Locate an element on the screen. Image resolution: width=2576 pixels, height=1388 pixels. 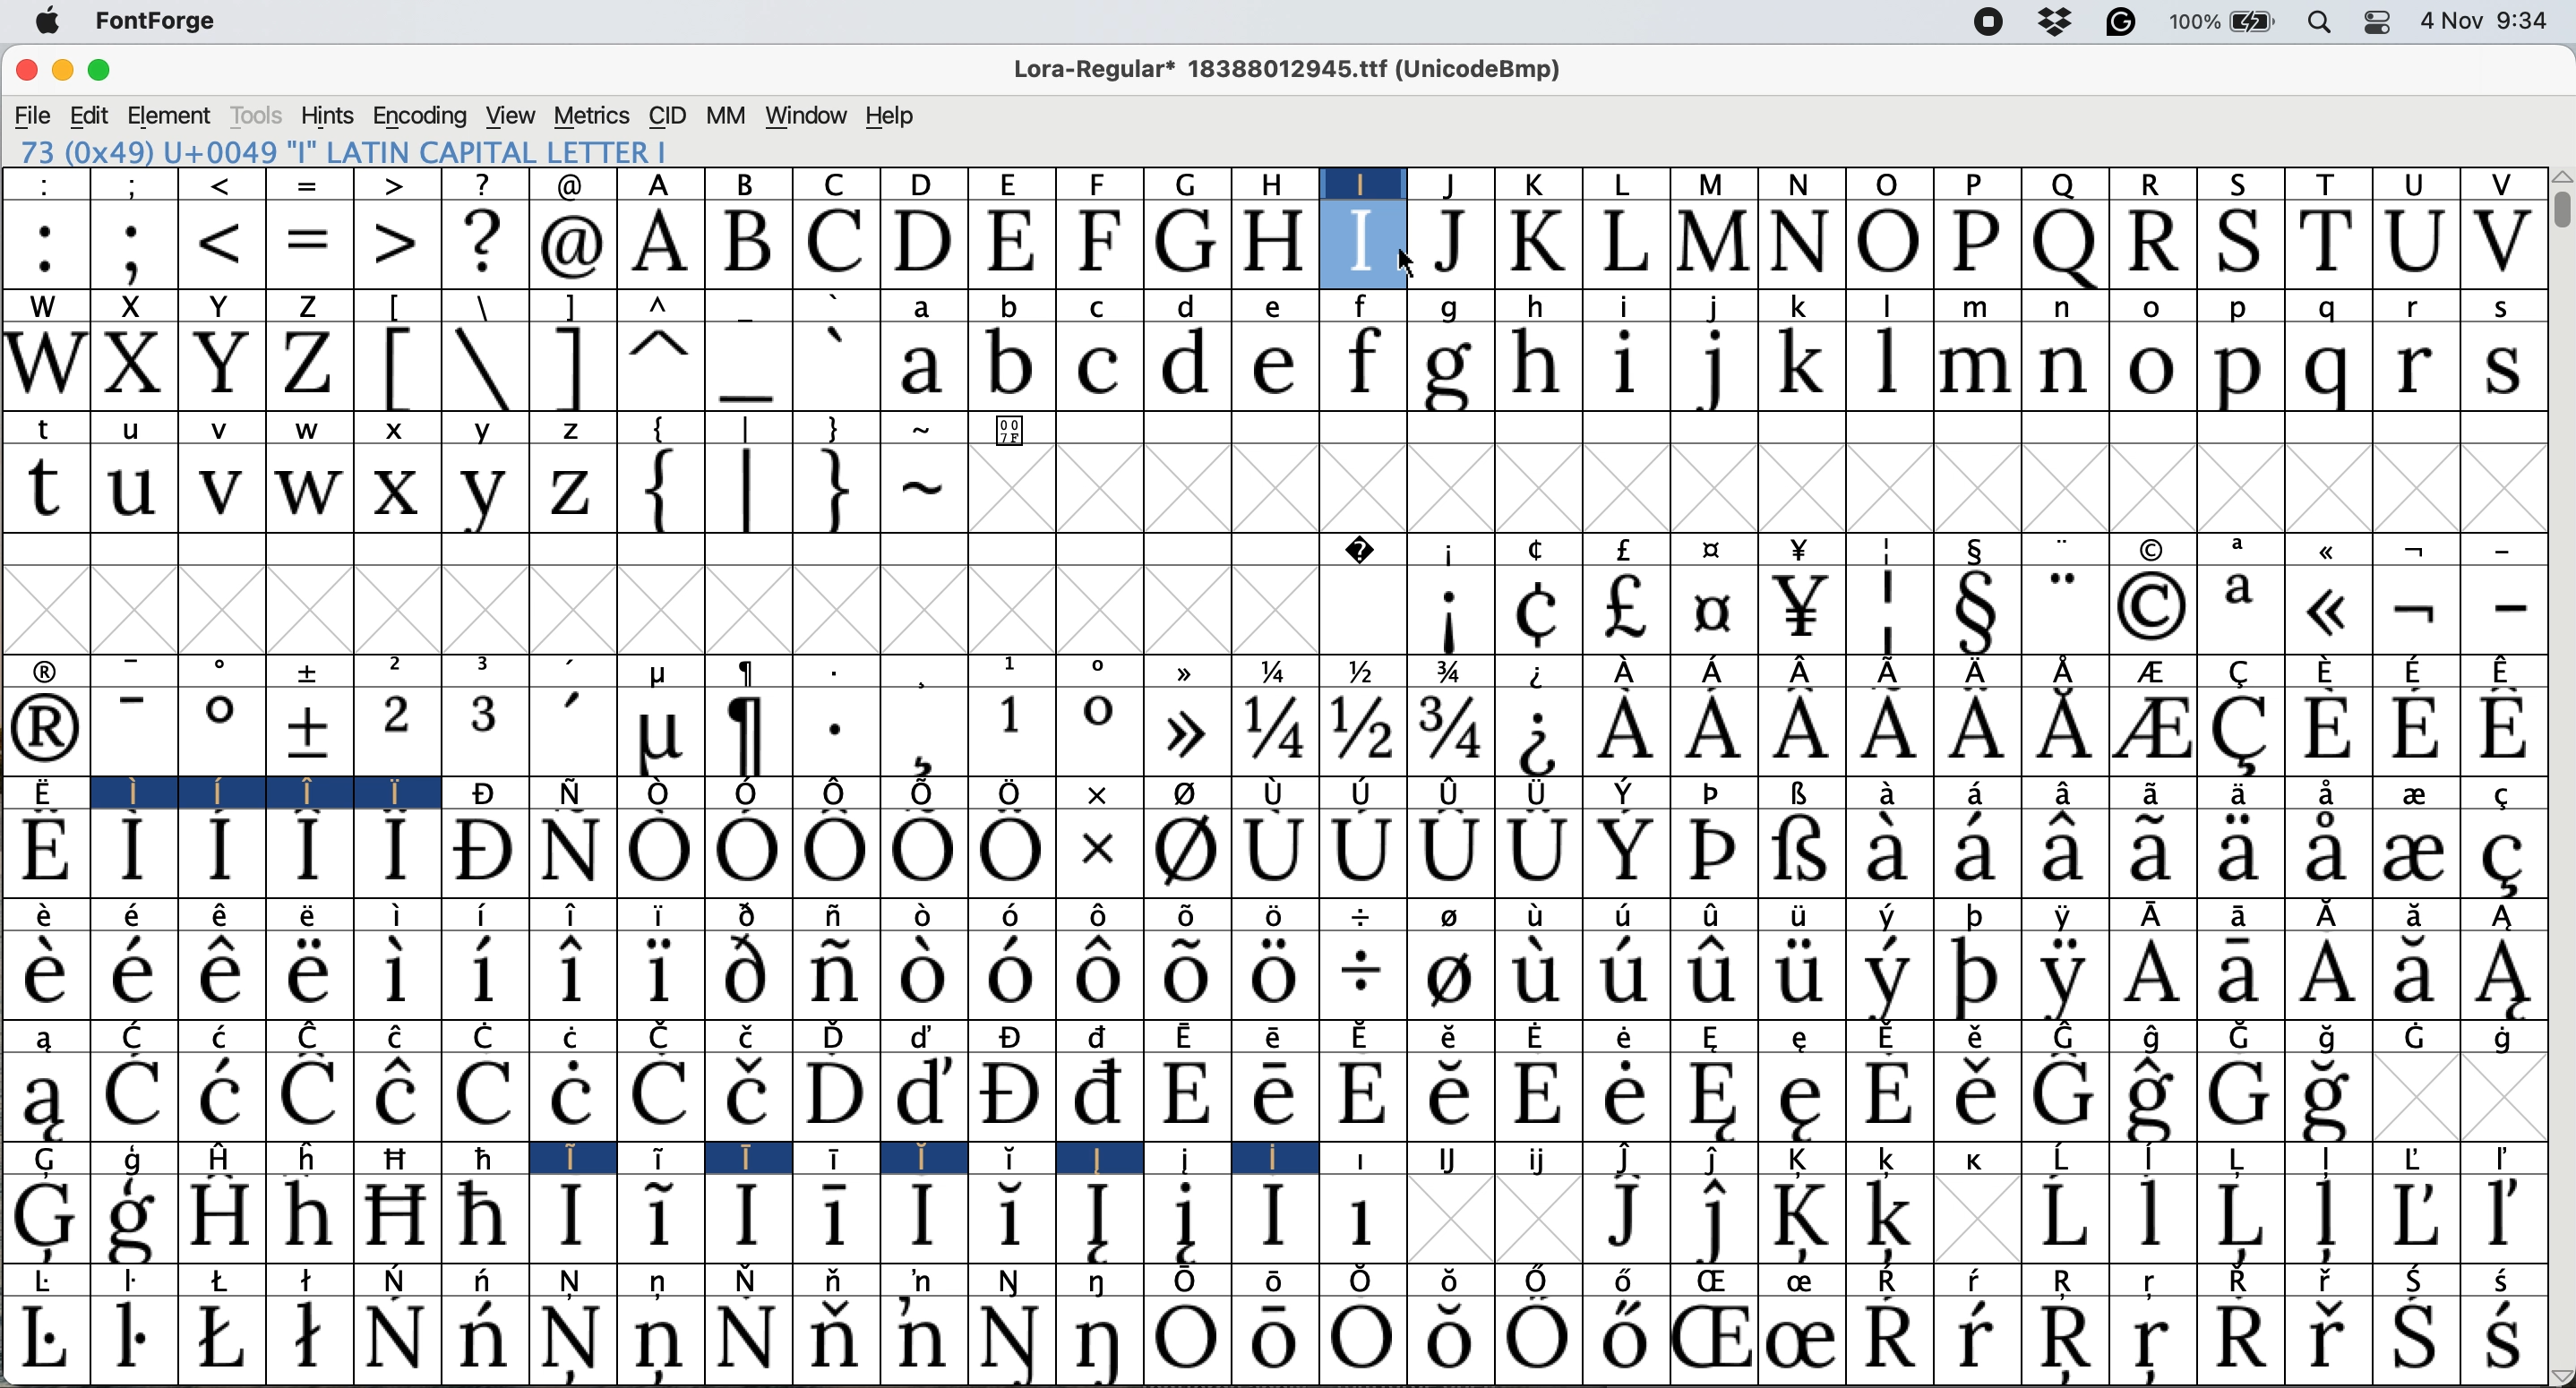
x is located at coordinates (400, 427).